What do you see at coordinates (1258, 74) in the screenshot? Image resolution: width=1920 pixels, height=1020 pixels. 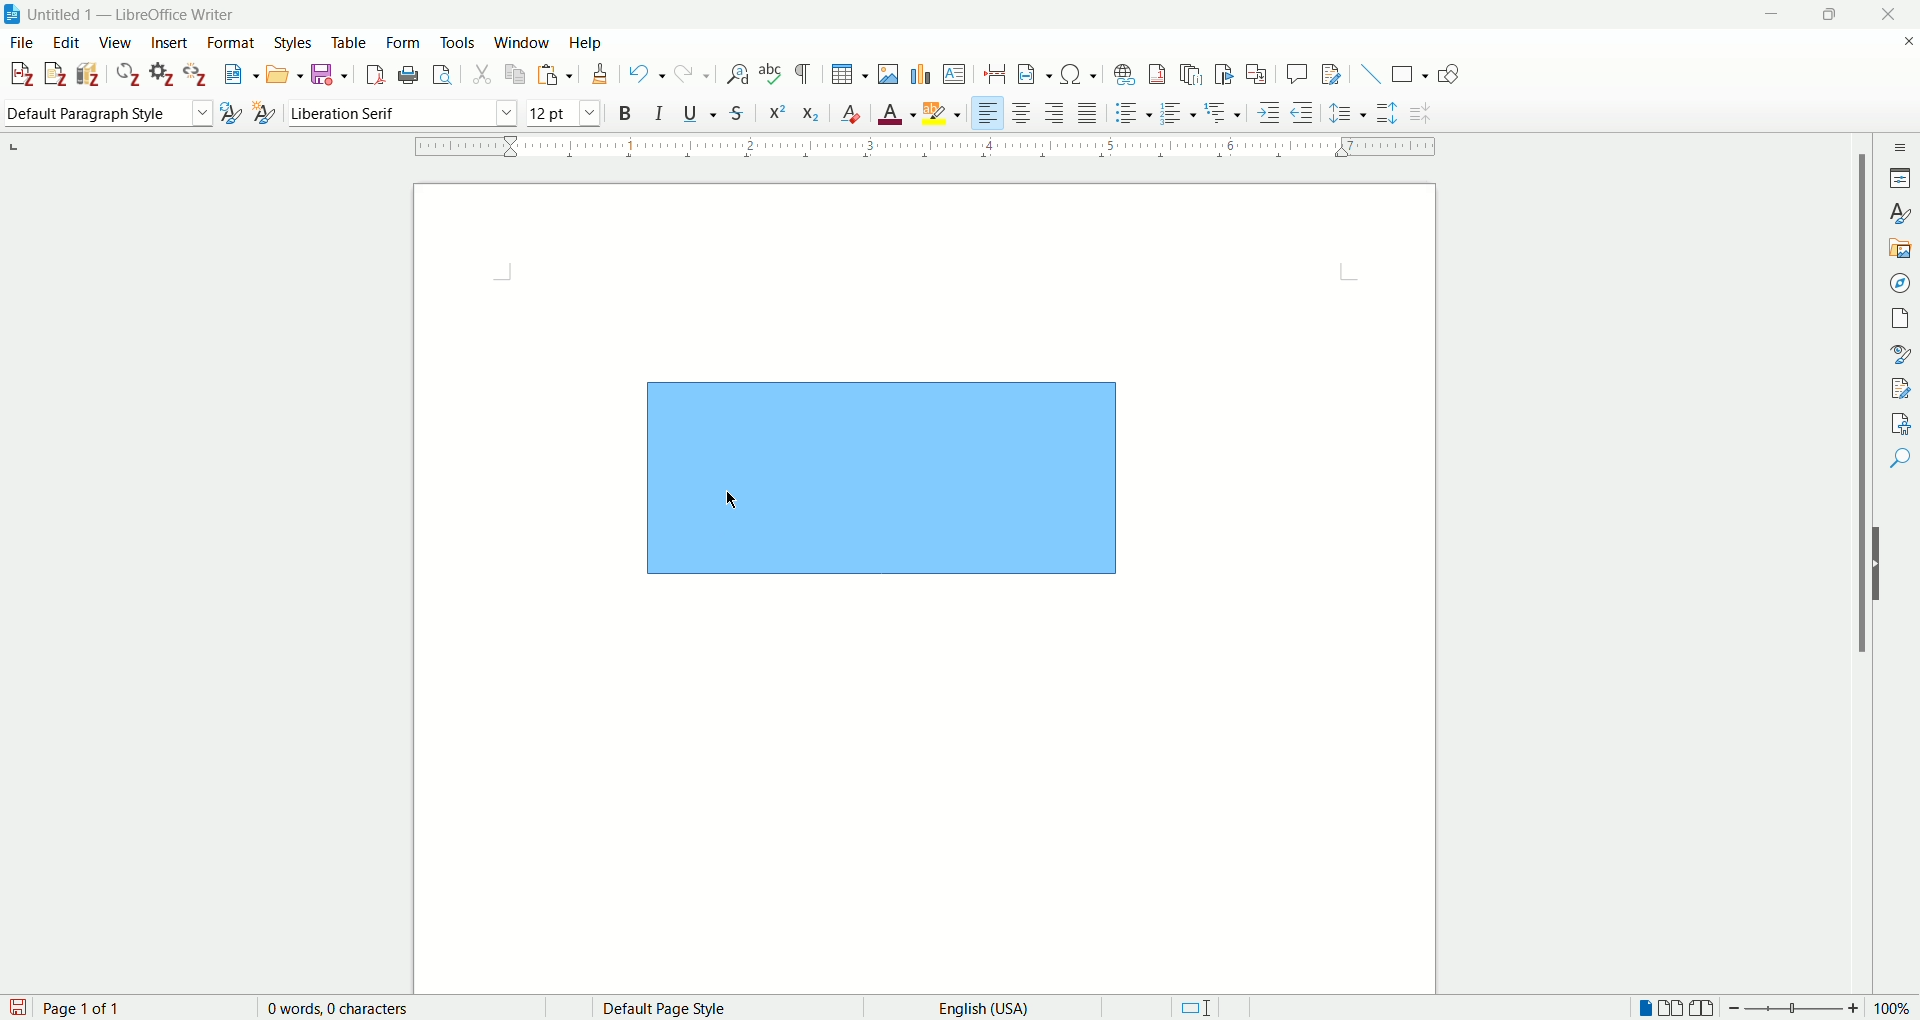 I see `insert cross-references` at bounding box center [1258, 74].